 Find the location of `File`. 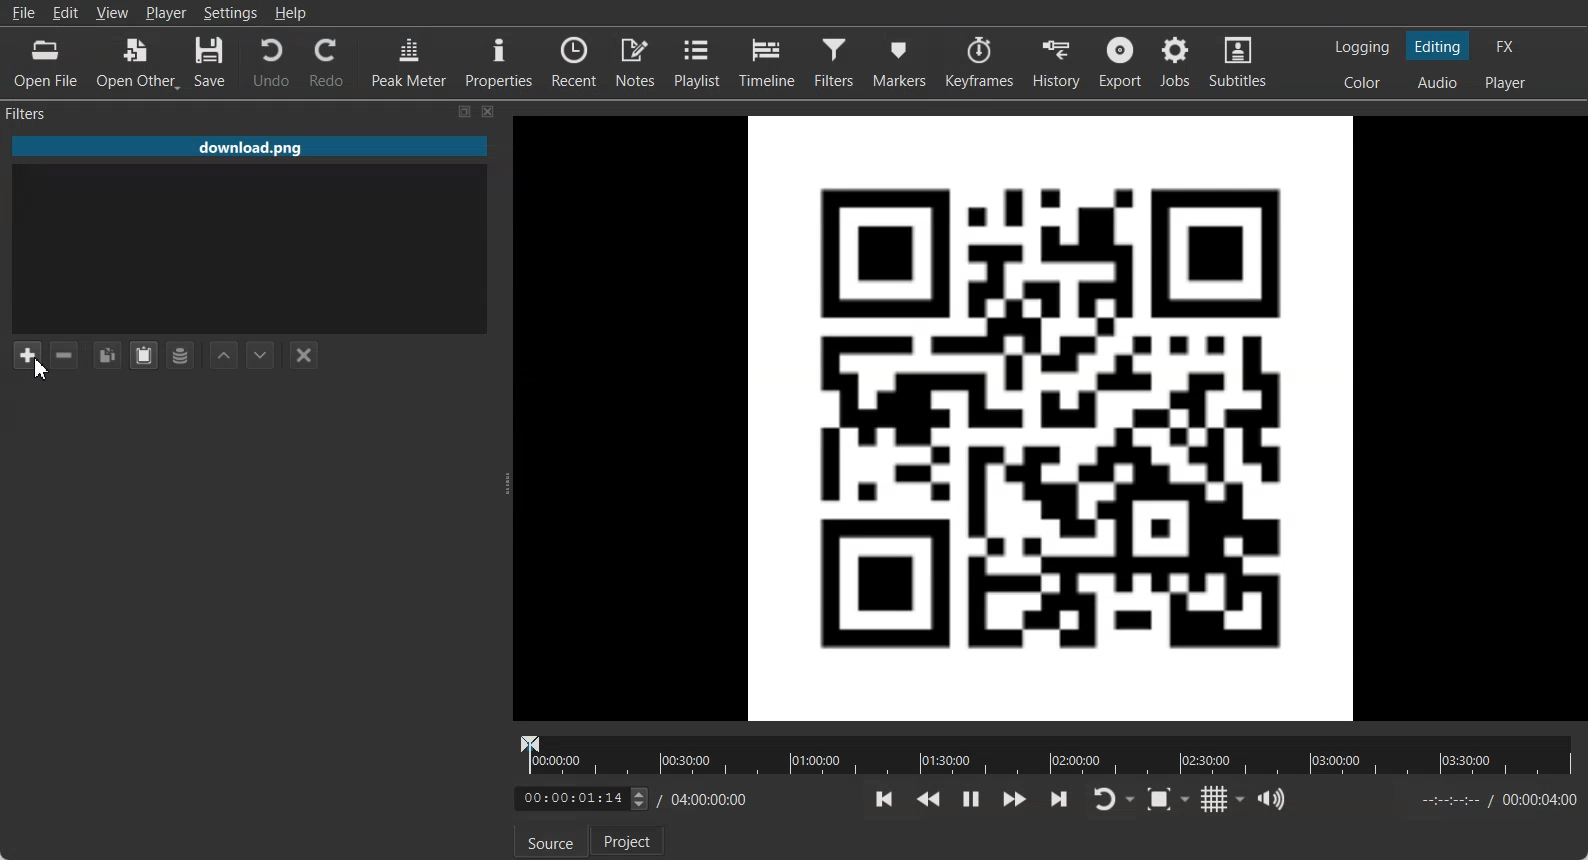

File is located at coordinates (249, 148).